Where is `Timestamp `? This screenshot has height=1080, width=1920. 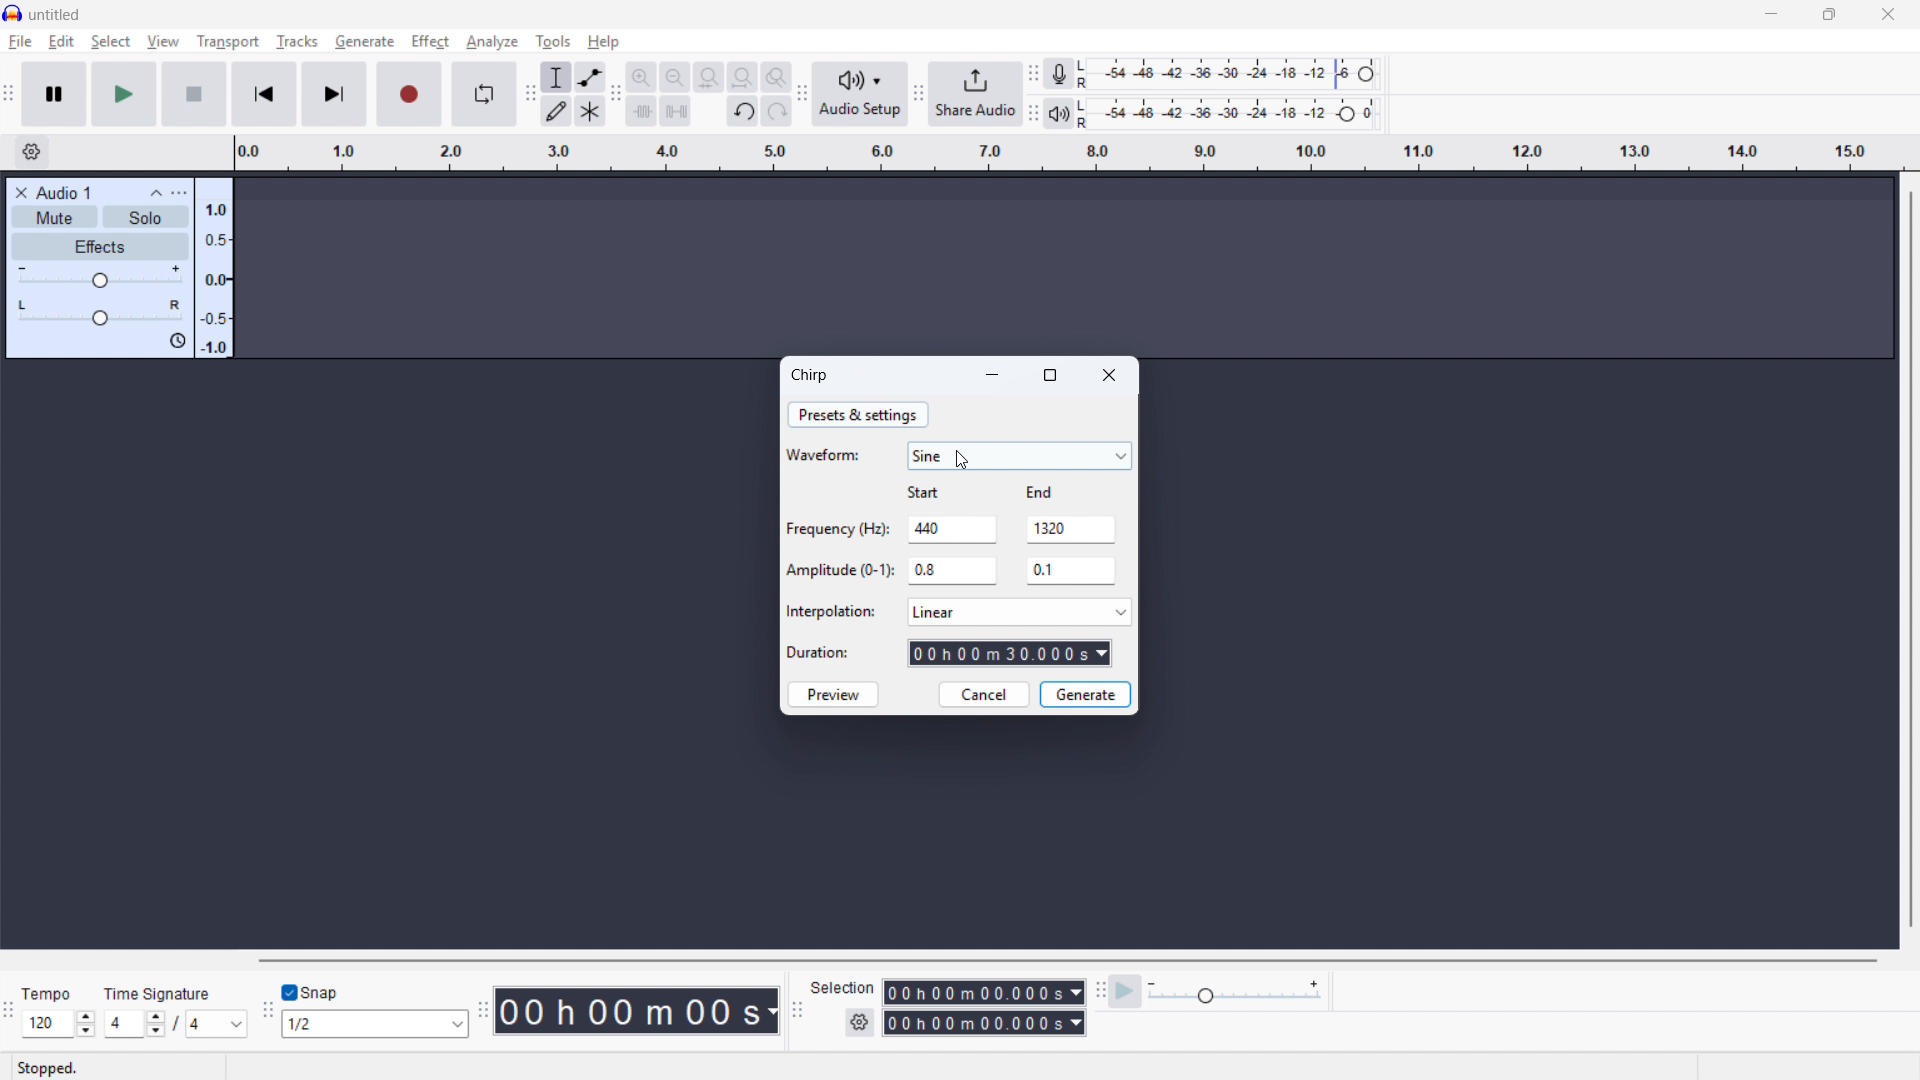
Timestamp  is located at coordinates (637, 1011).